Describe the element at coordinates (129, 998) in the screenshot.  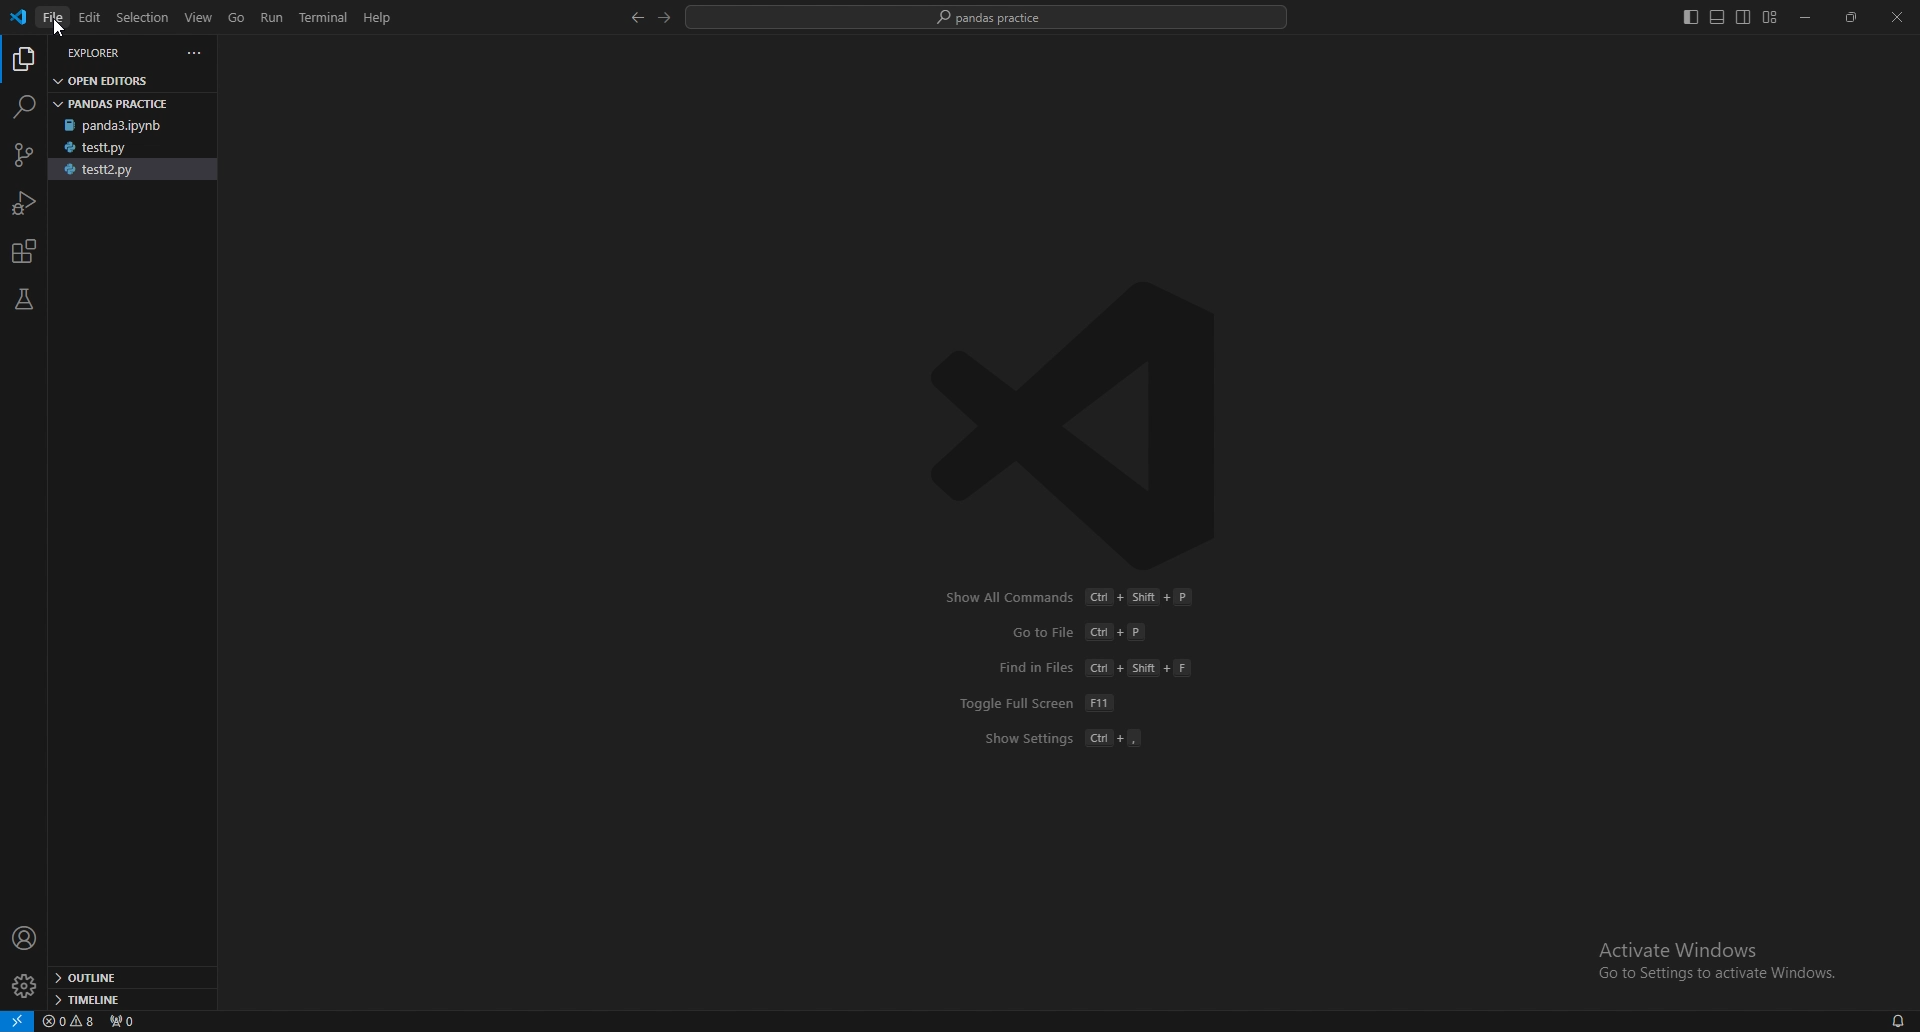
I see `timeline` at that location.